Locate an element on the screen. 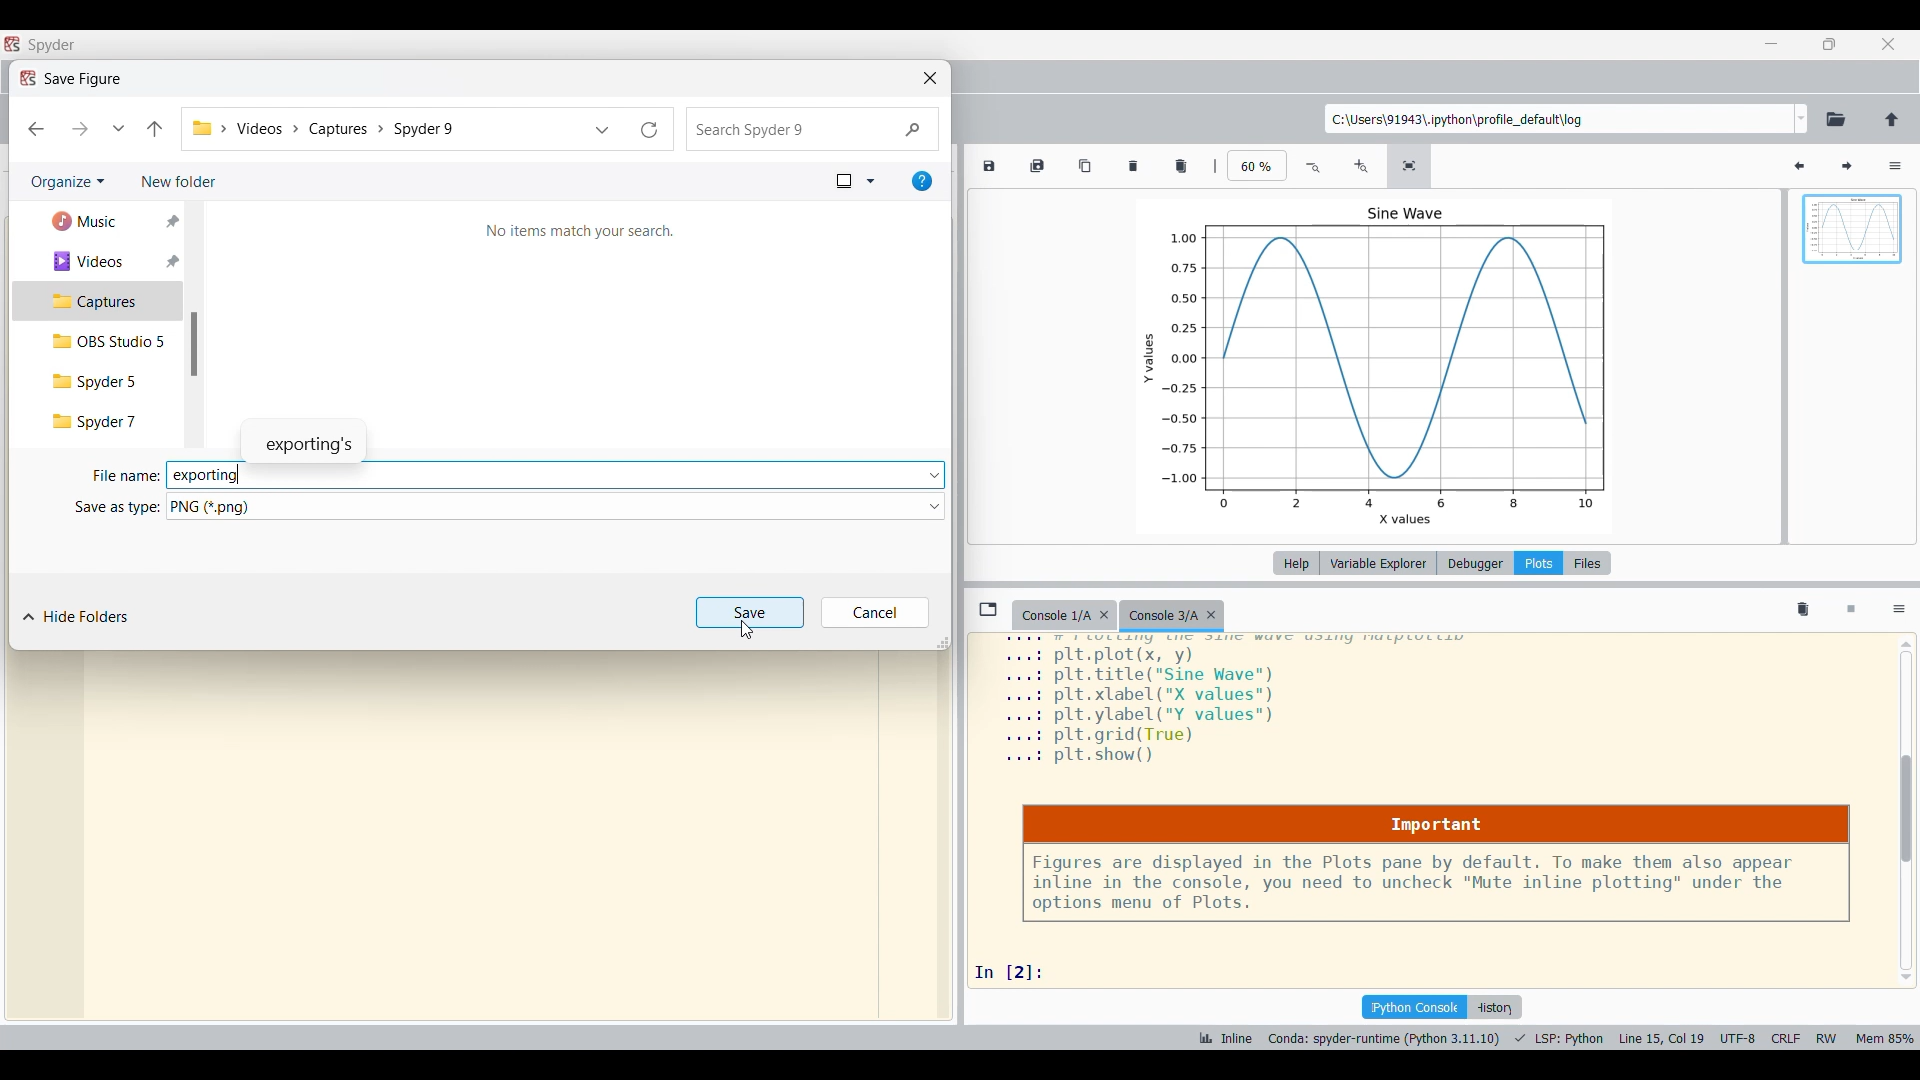 This screenshot has height=1080, width=1920. Copy plot to clipboard as image is located at coordinates (1087, 165).